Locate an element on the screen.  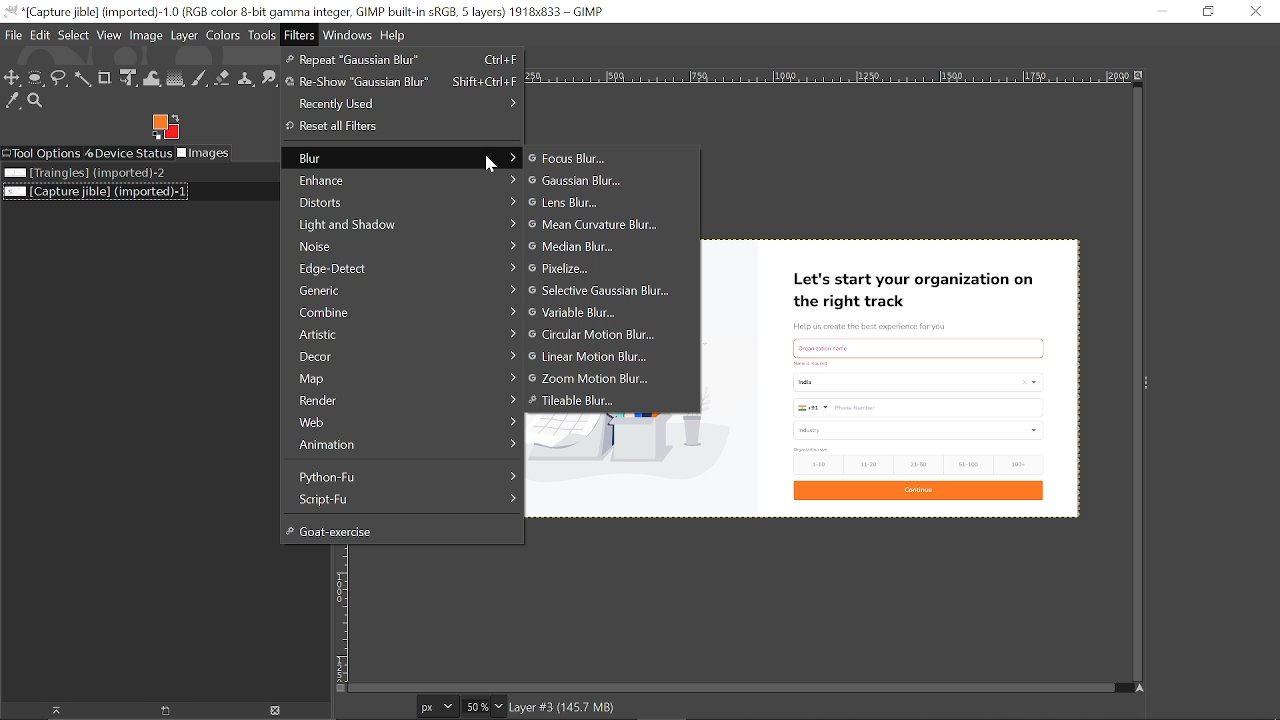
Tool options is located at coordinates (41, 153).